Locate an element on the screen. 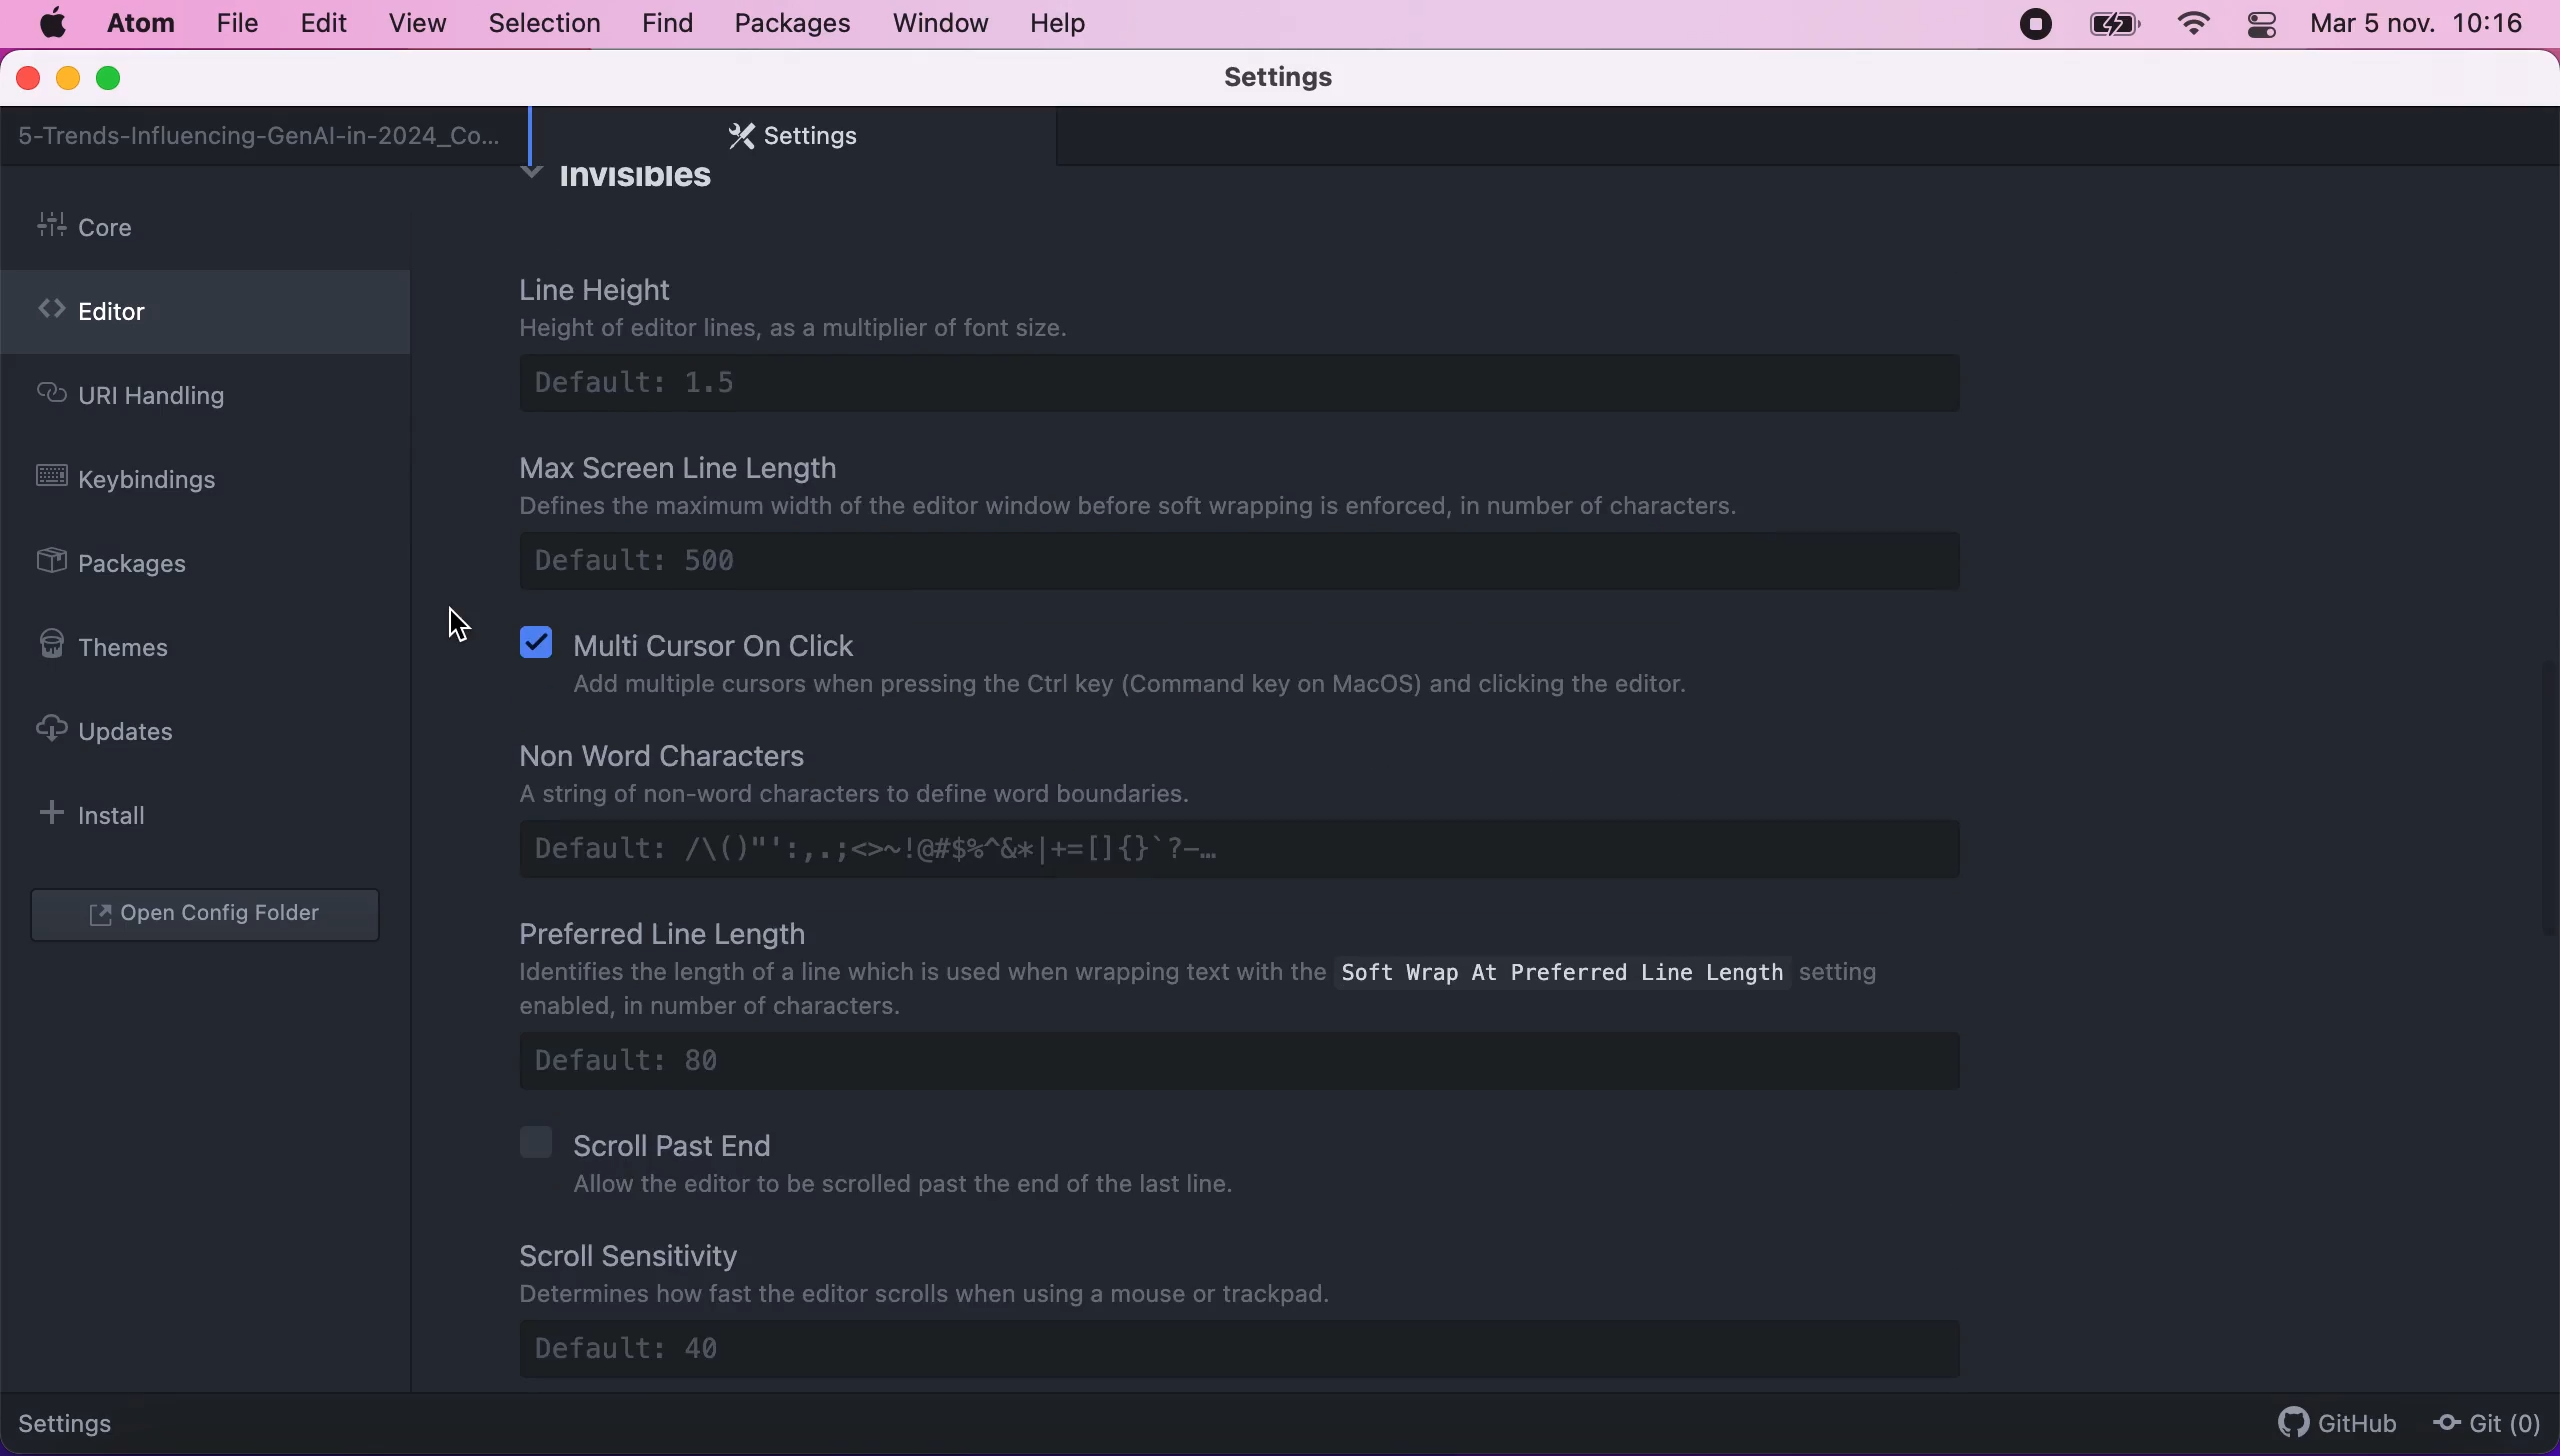 The width and height of the screenshot is (2560, 1456). find is located at coordinates (667, 25).